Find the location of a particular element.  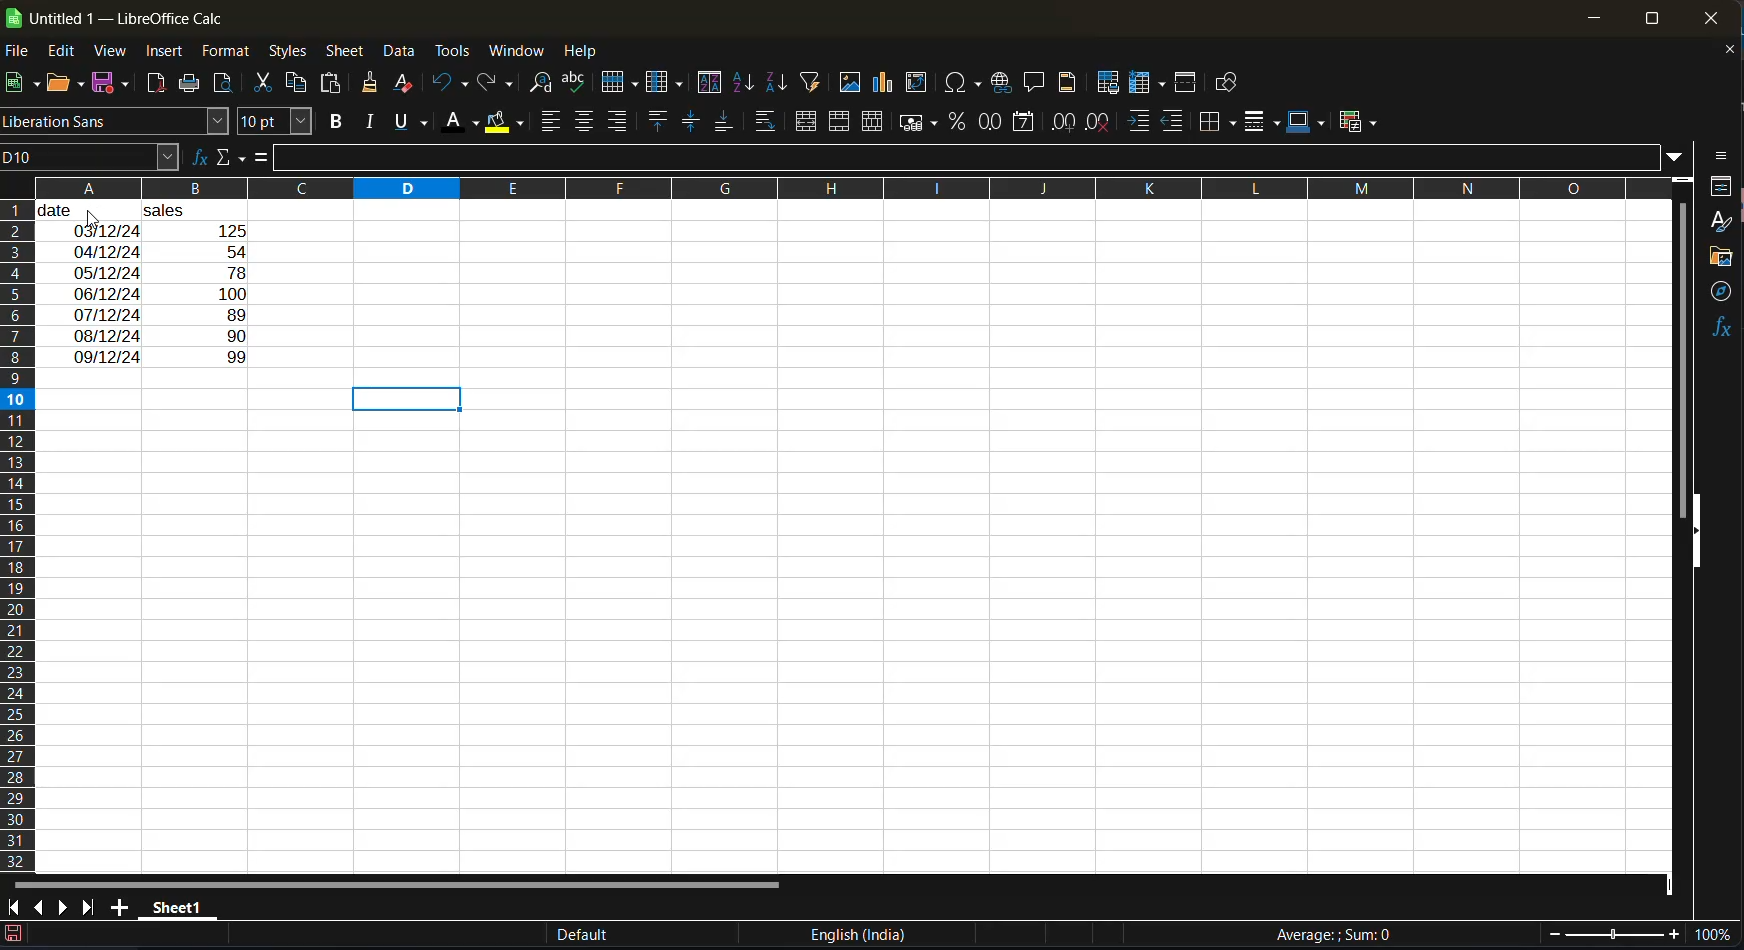

click to save is located at coordinates (13, 937).